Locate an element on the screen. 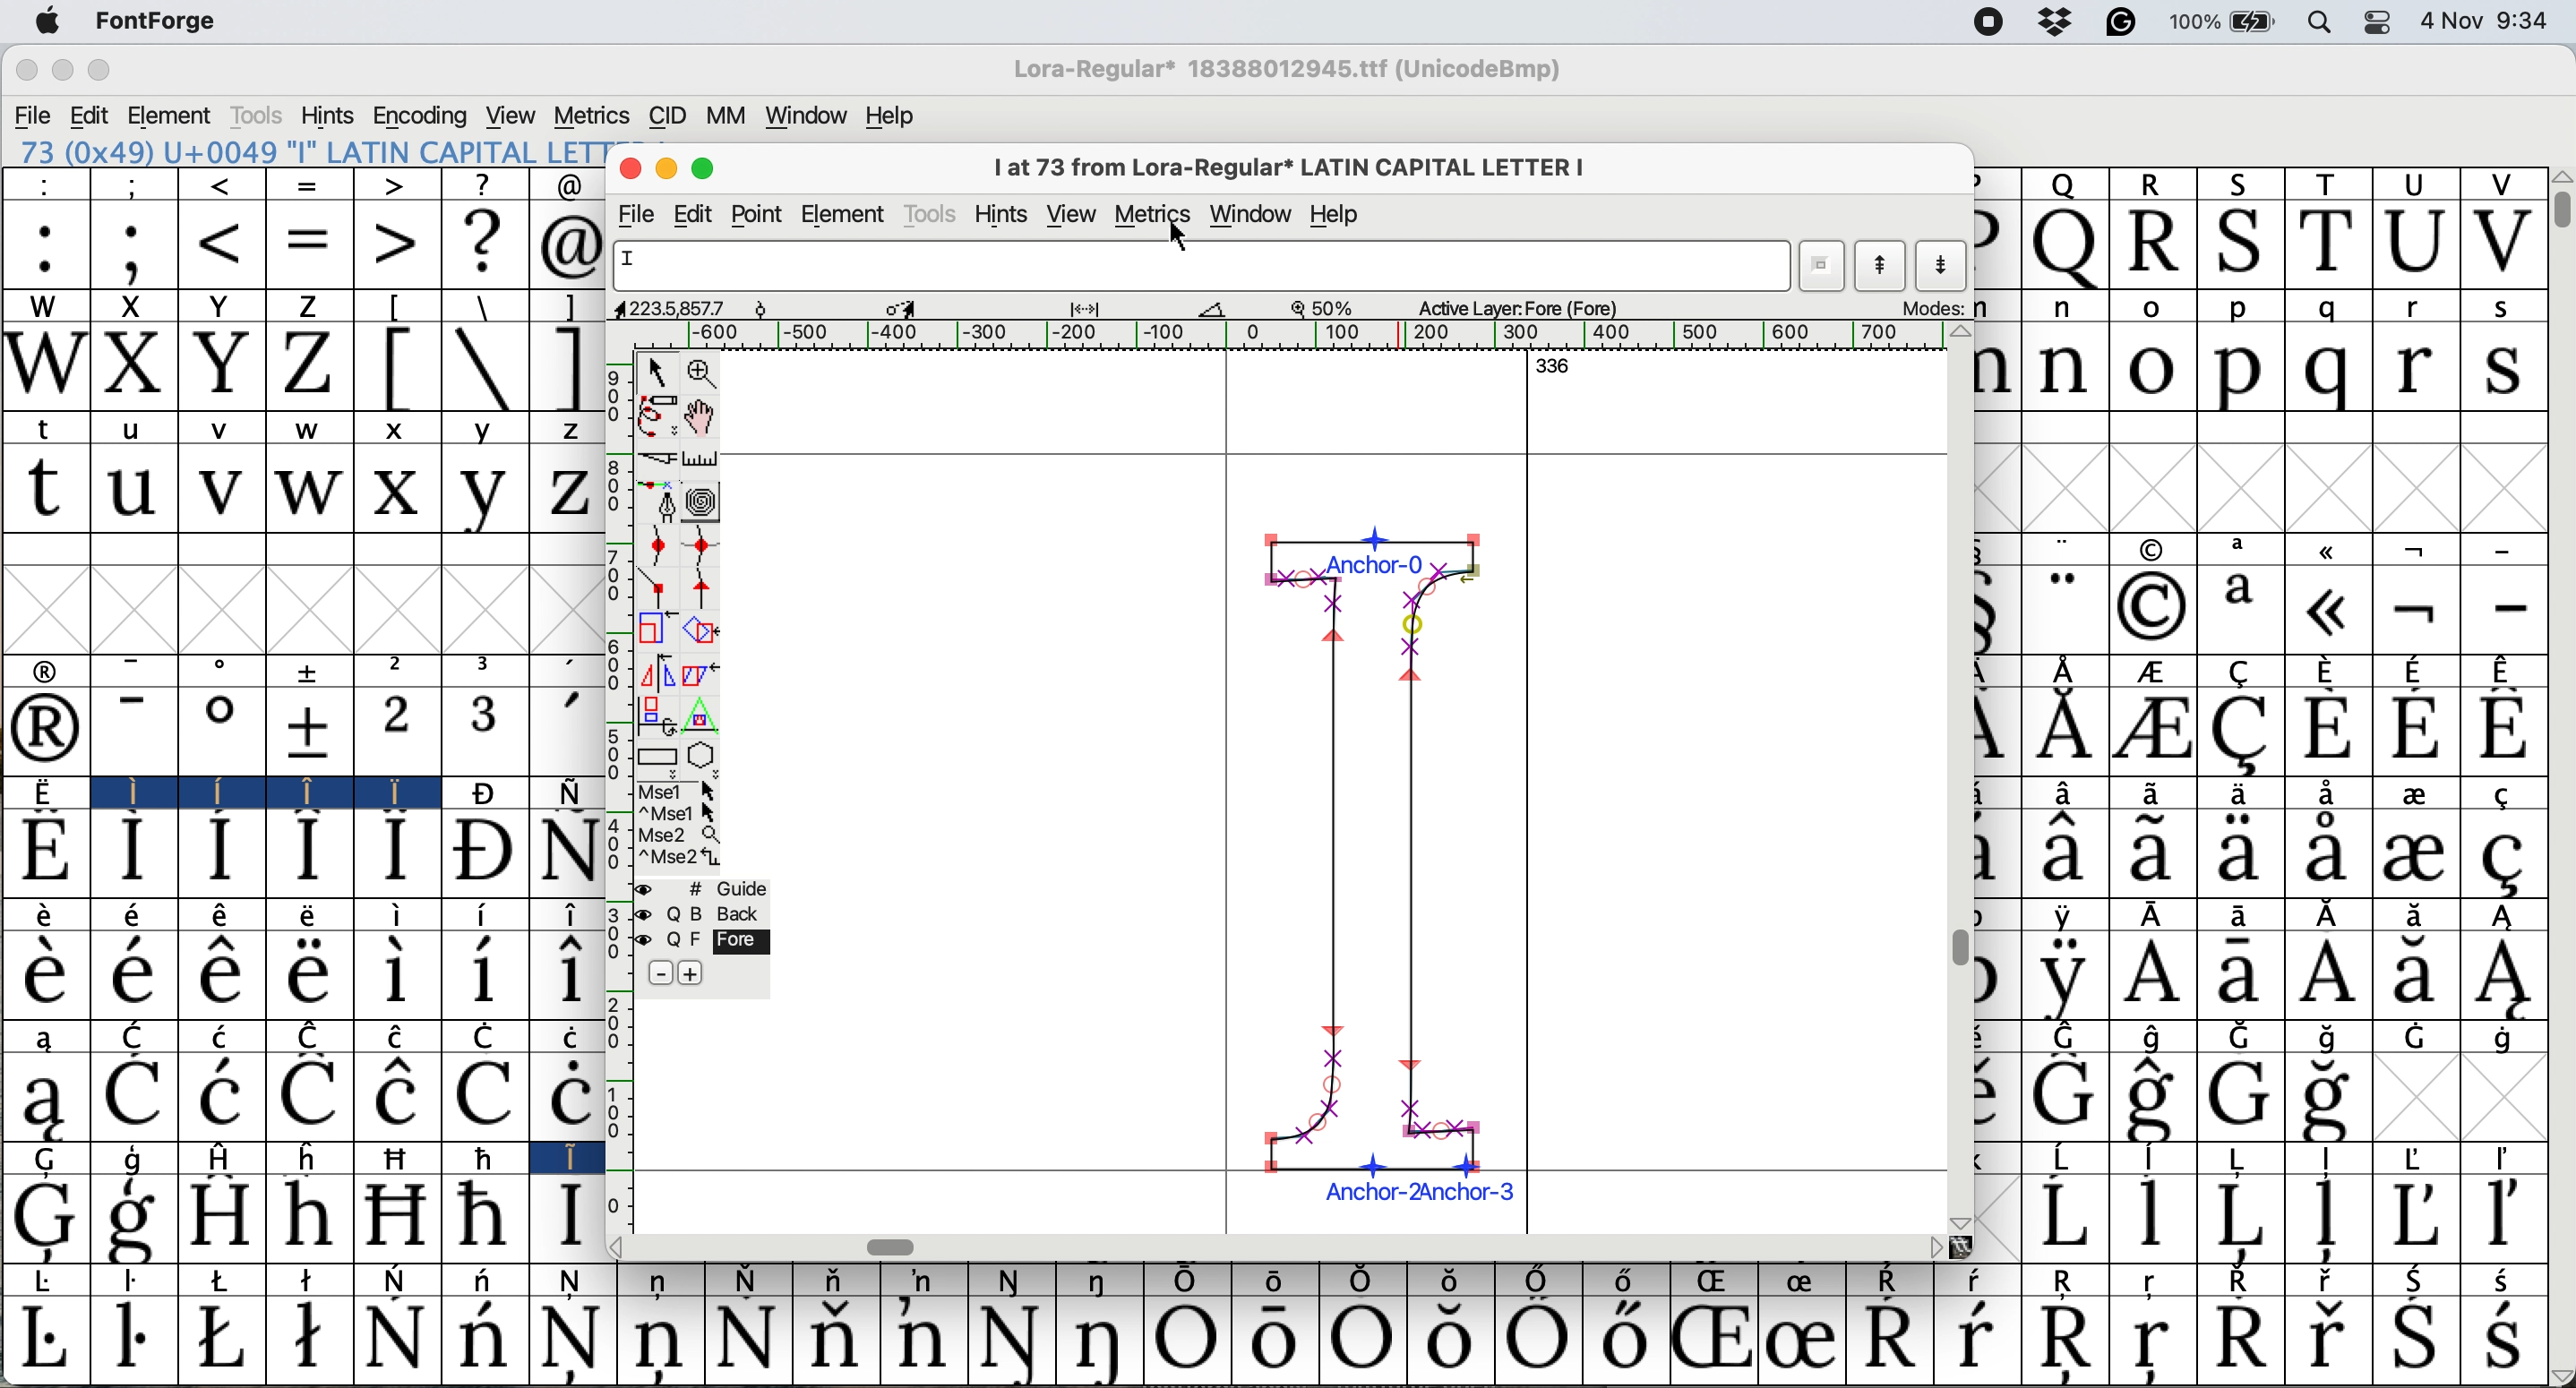 The image size is (2576, 1388). scroll by hand is located at coordinates (702, 416).